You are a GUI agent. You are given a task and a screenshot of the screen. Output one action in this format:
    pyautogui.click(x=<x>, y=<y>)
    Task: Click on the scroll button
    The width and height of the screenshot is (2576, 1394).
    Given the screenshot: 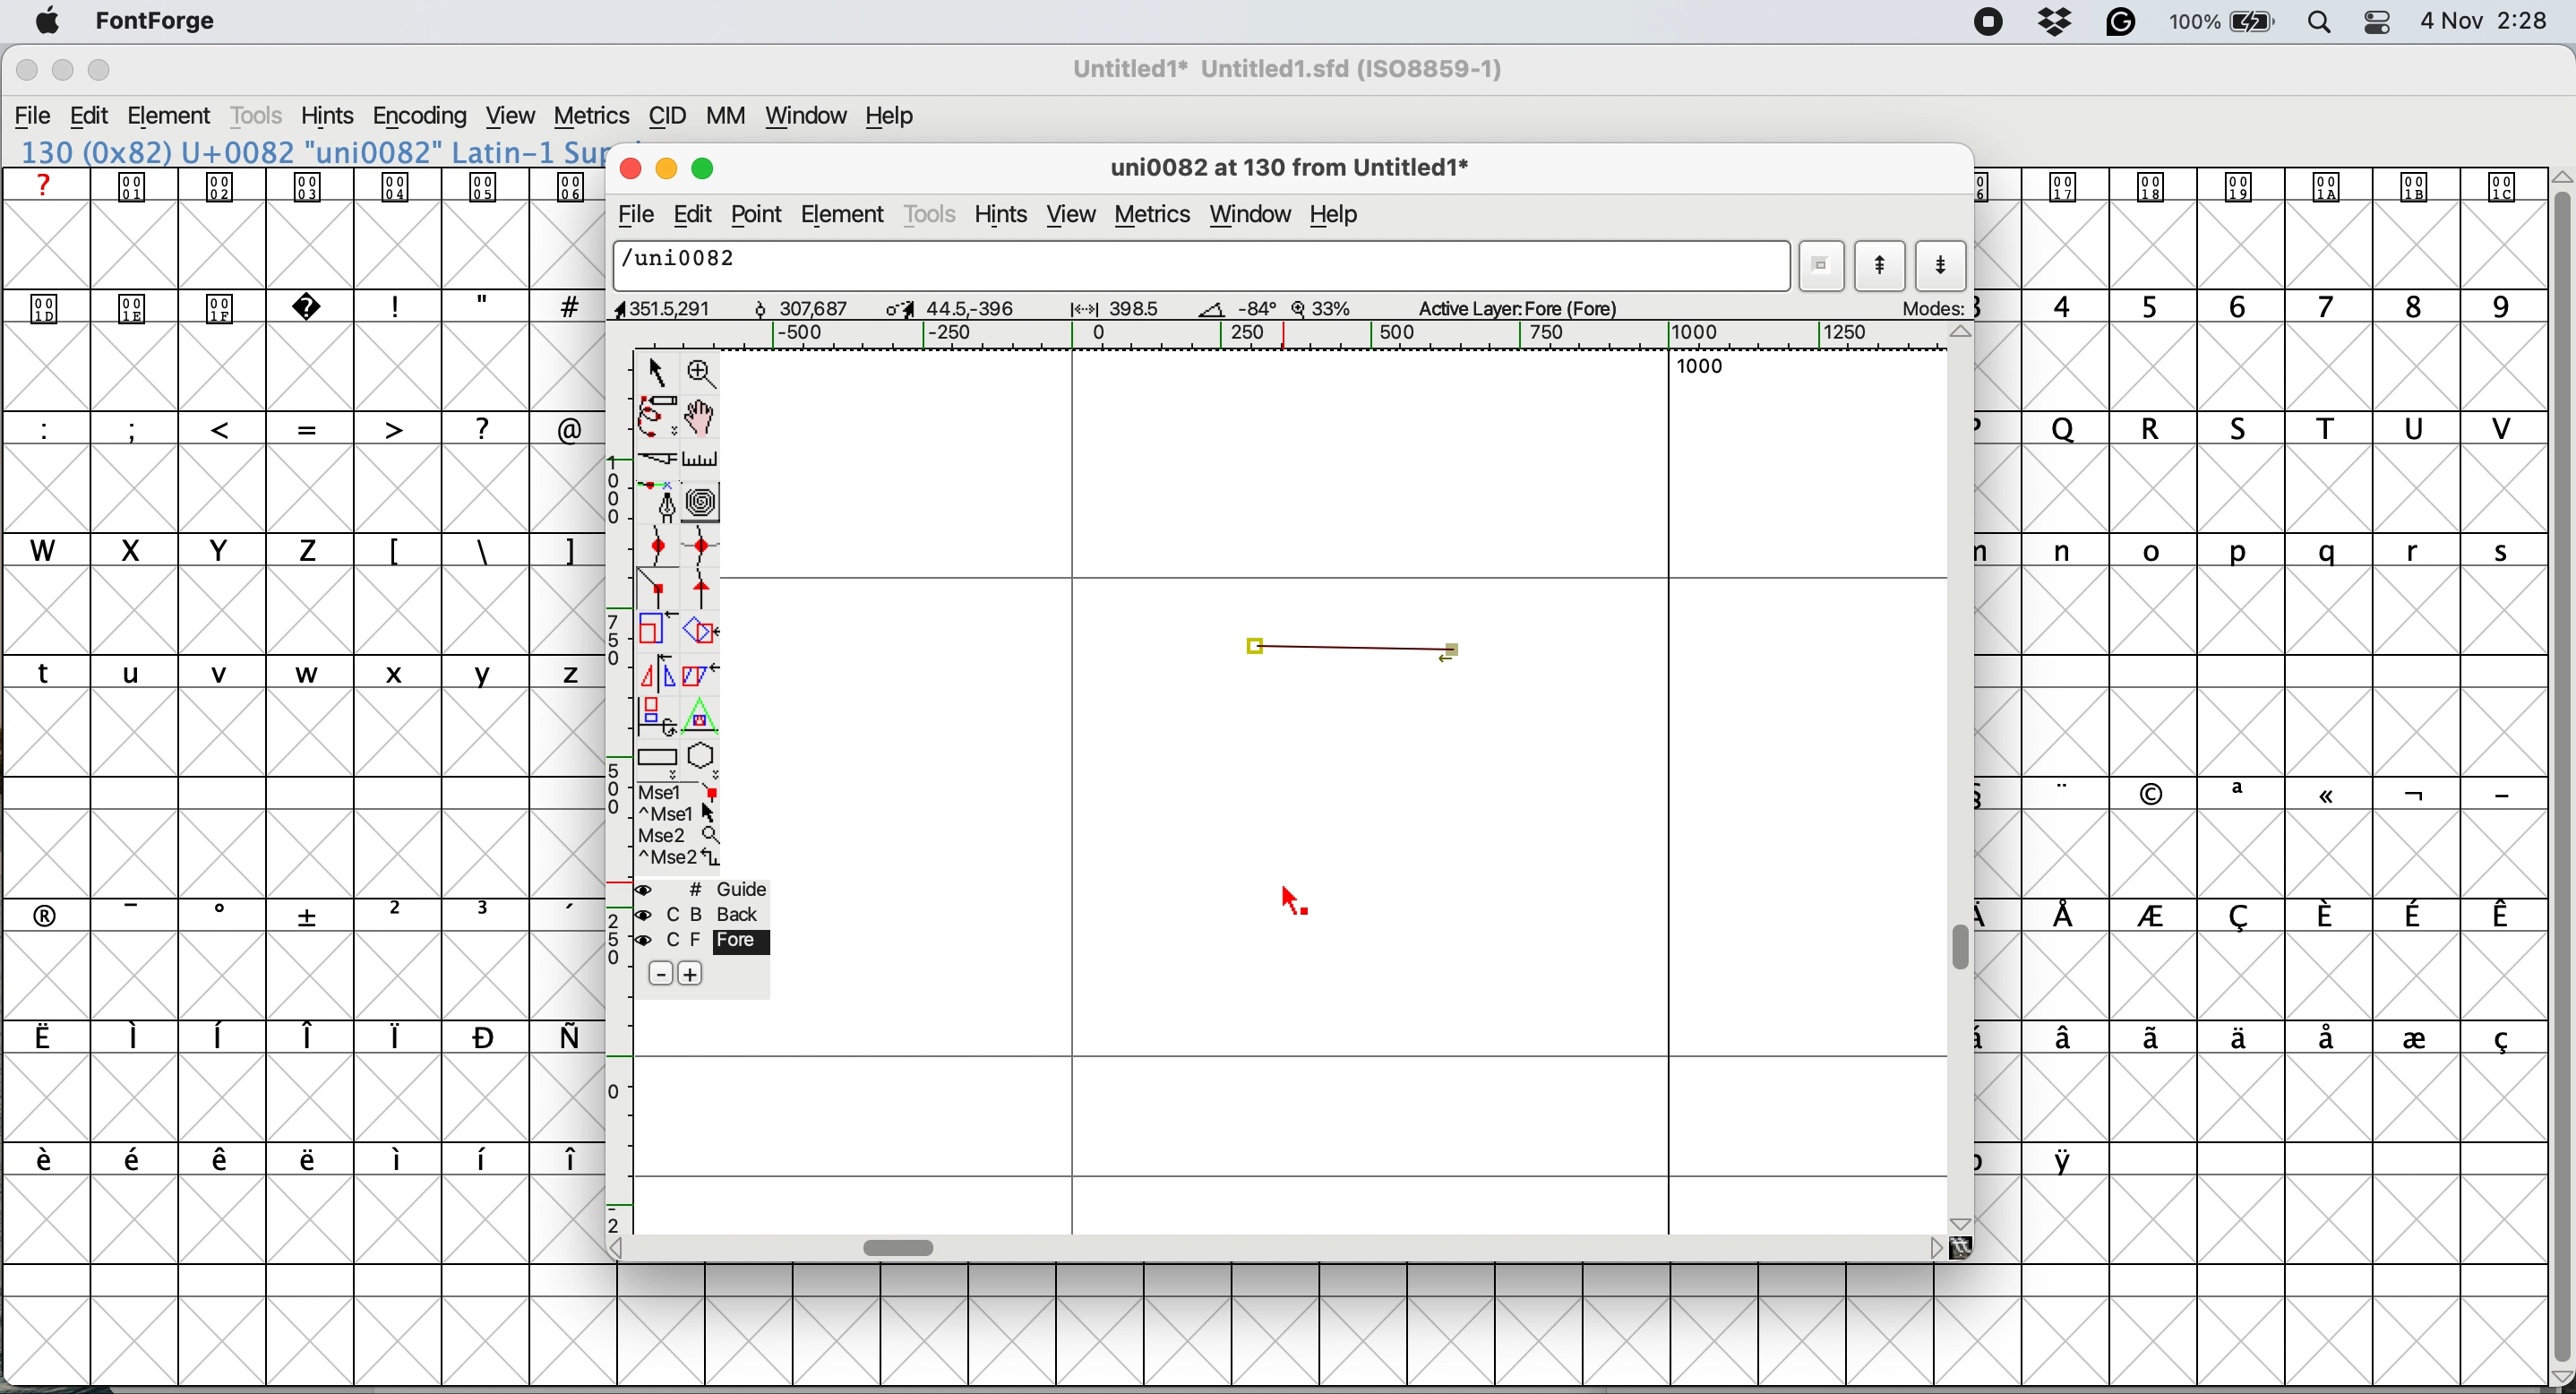 What is the action you would take?
    pyautogui.click(x=1963, y=335)
    